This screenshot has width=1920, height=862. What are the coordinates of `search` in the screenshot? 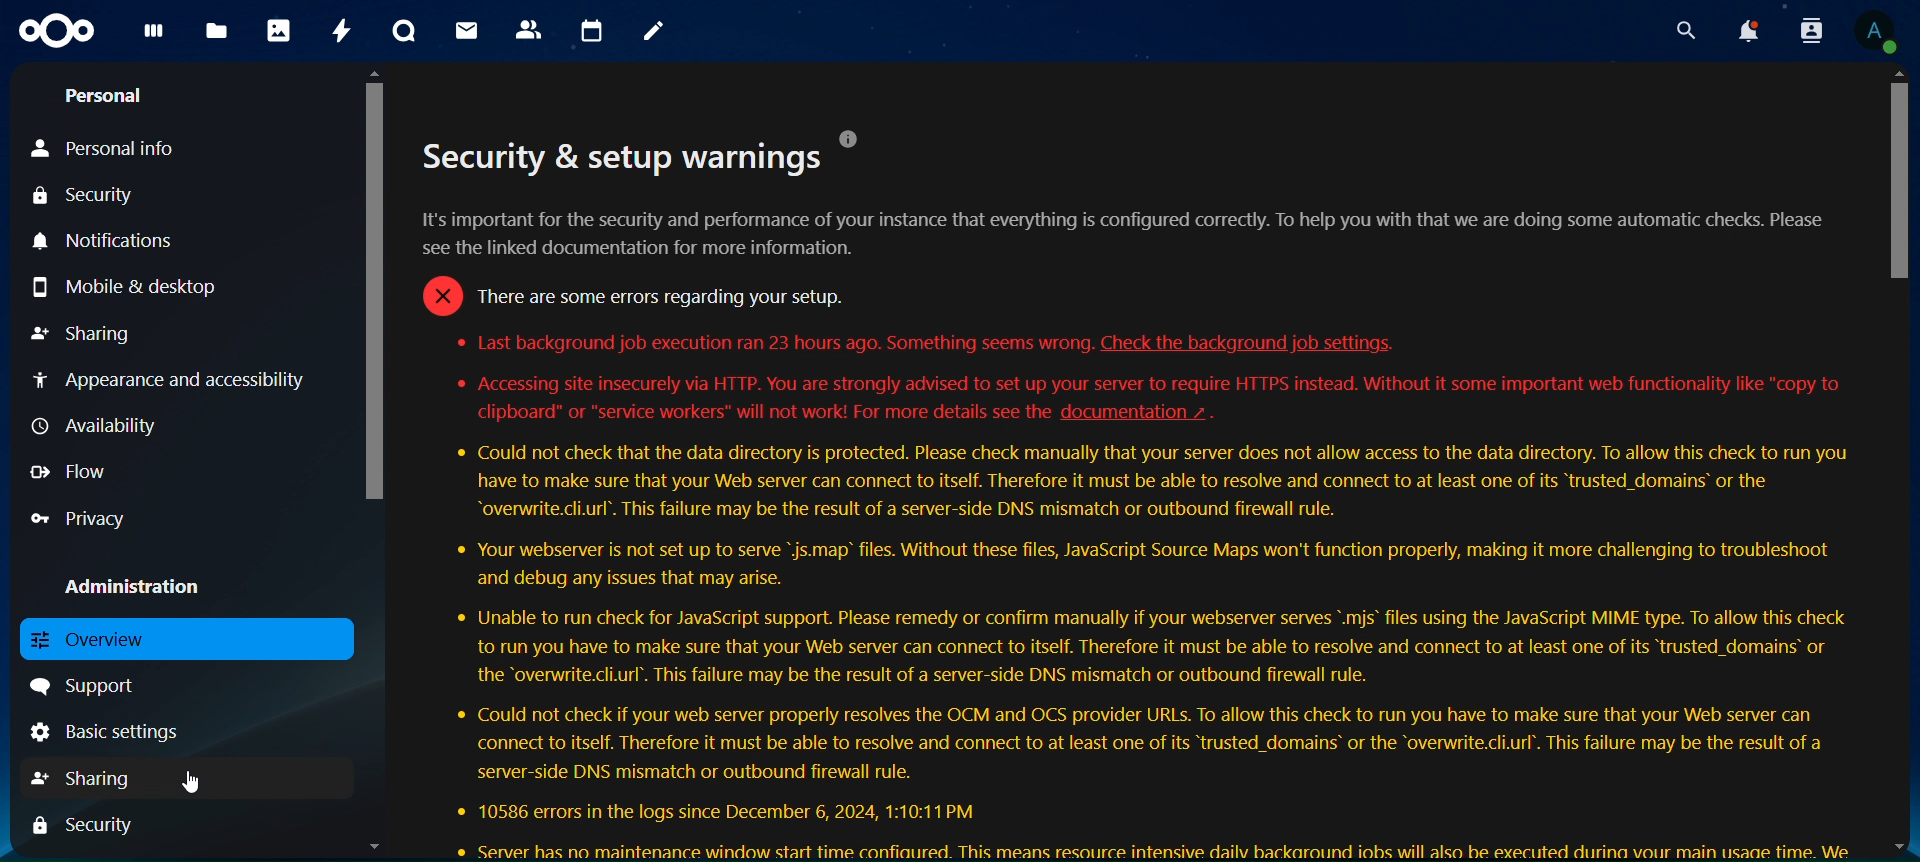 It's located at (1682, 27).